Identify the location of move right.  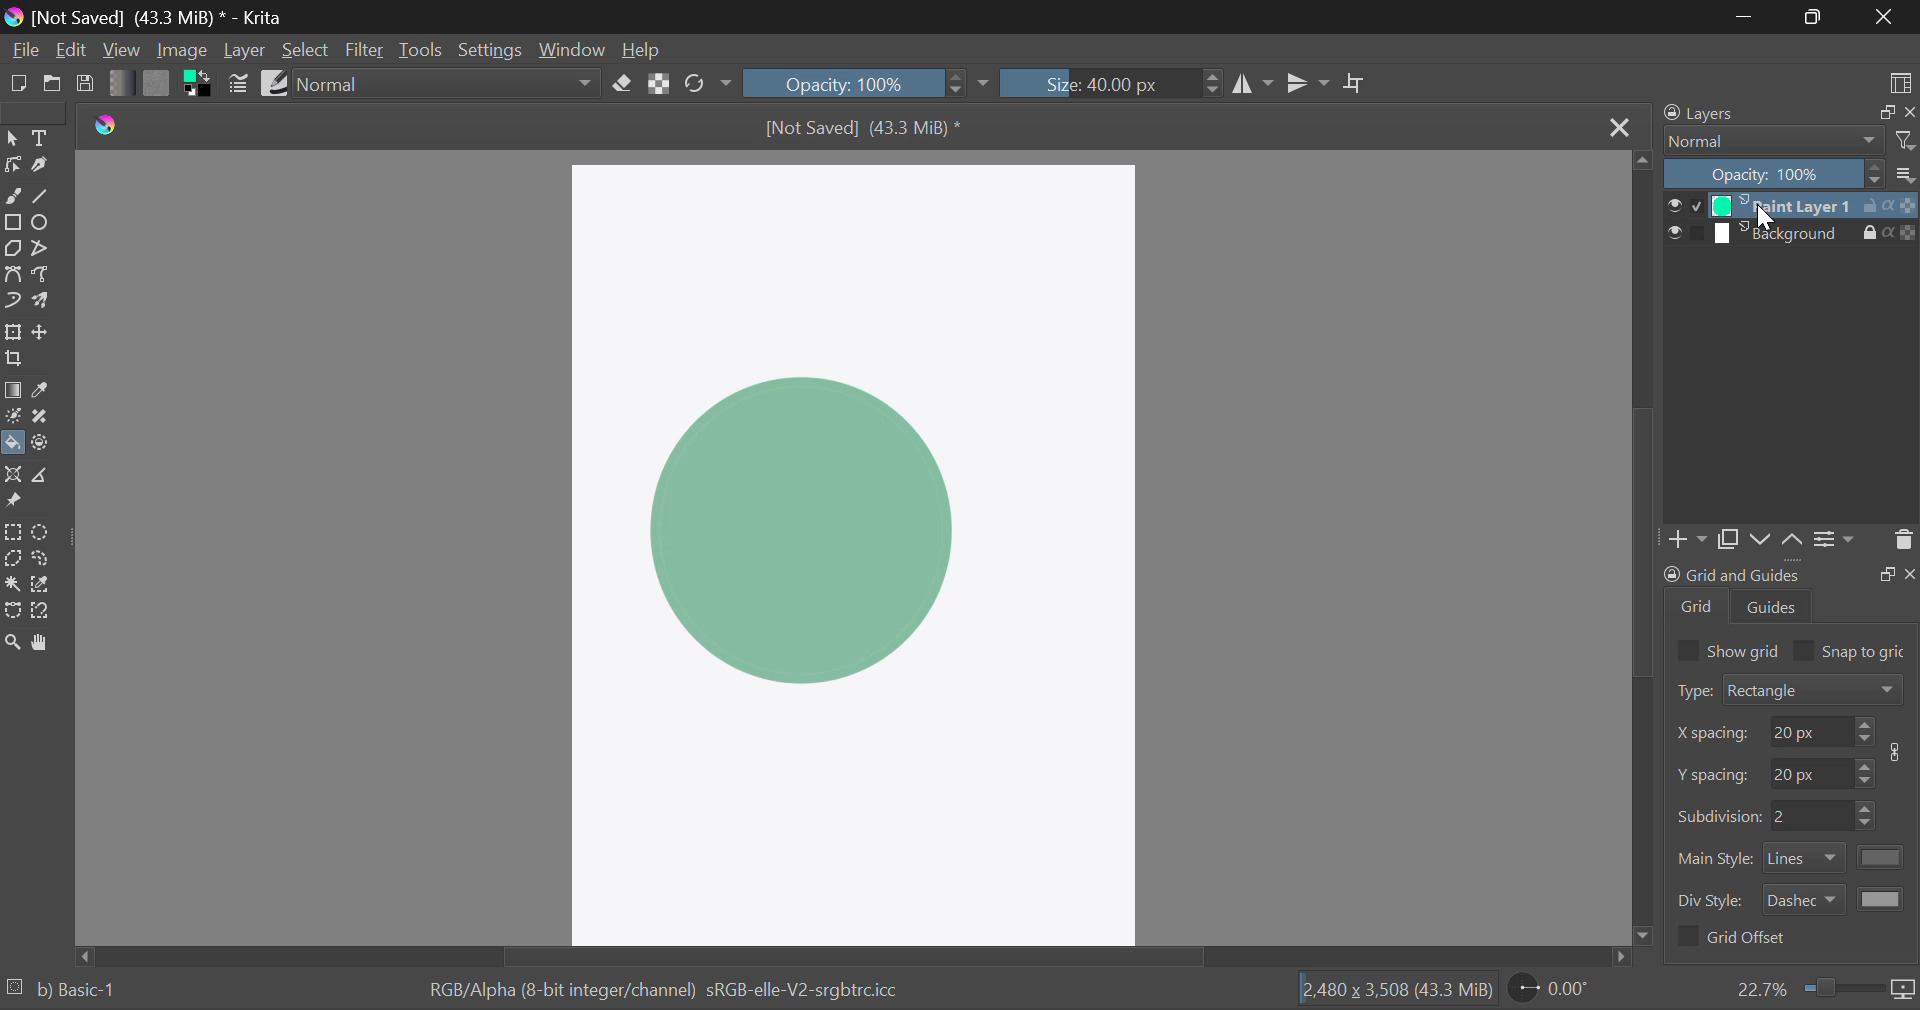
(1620, 957).